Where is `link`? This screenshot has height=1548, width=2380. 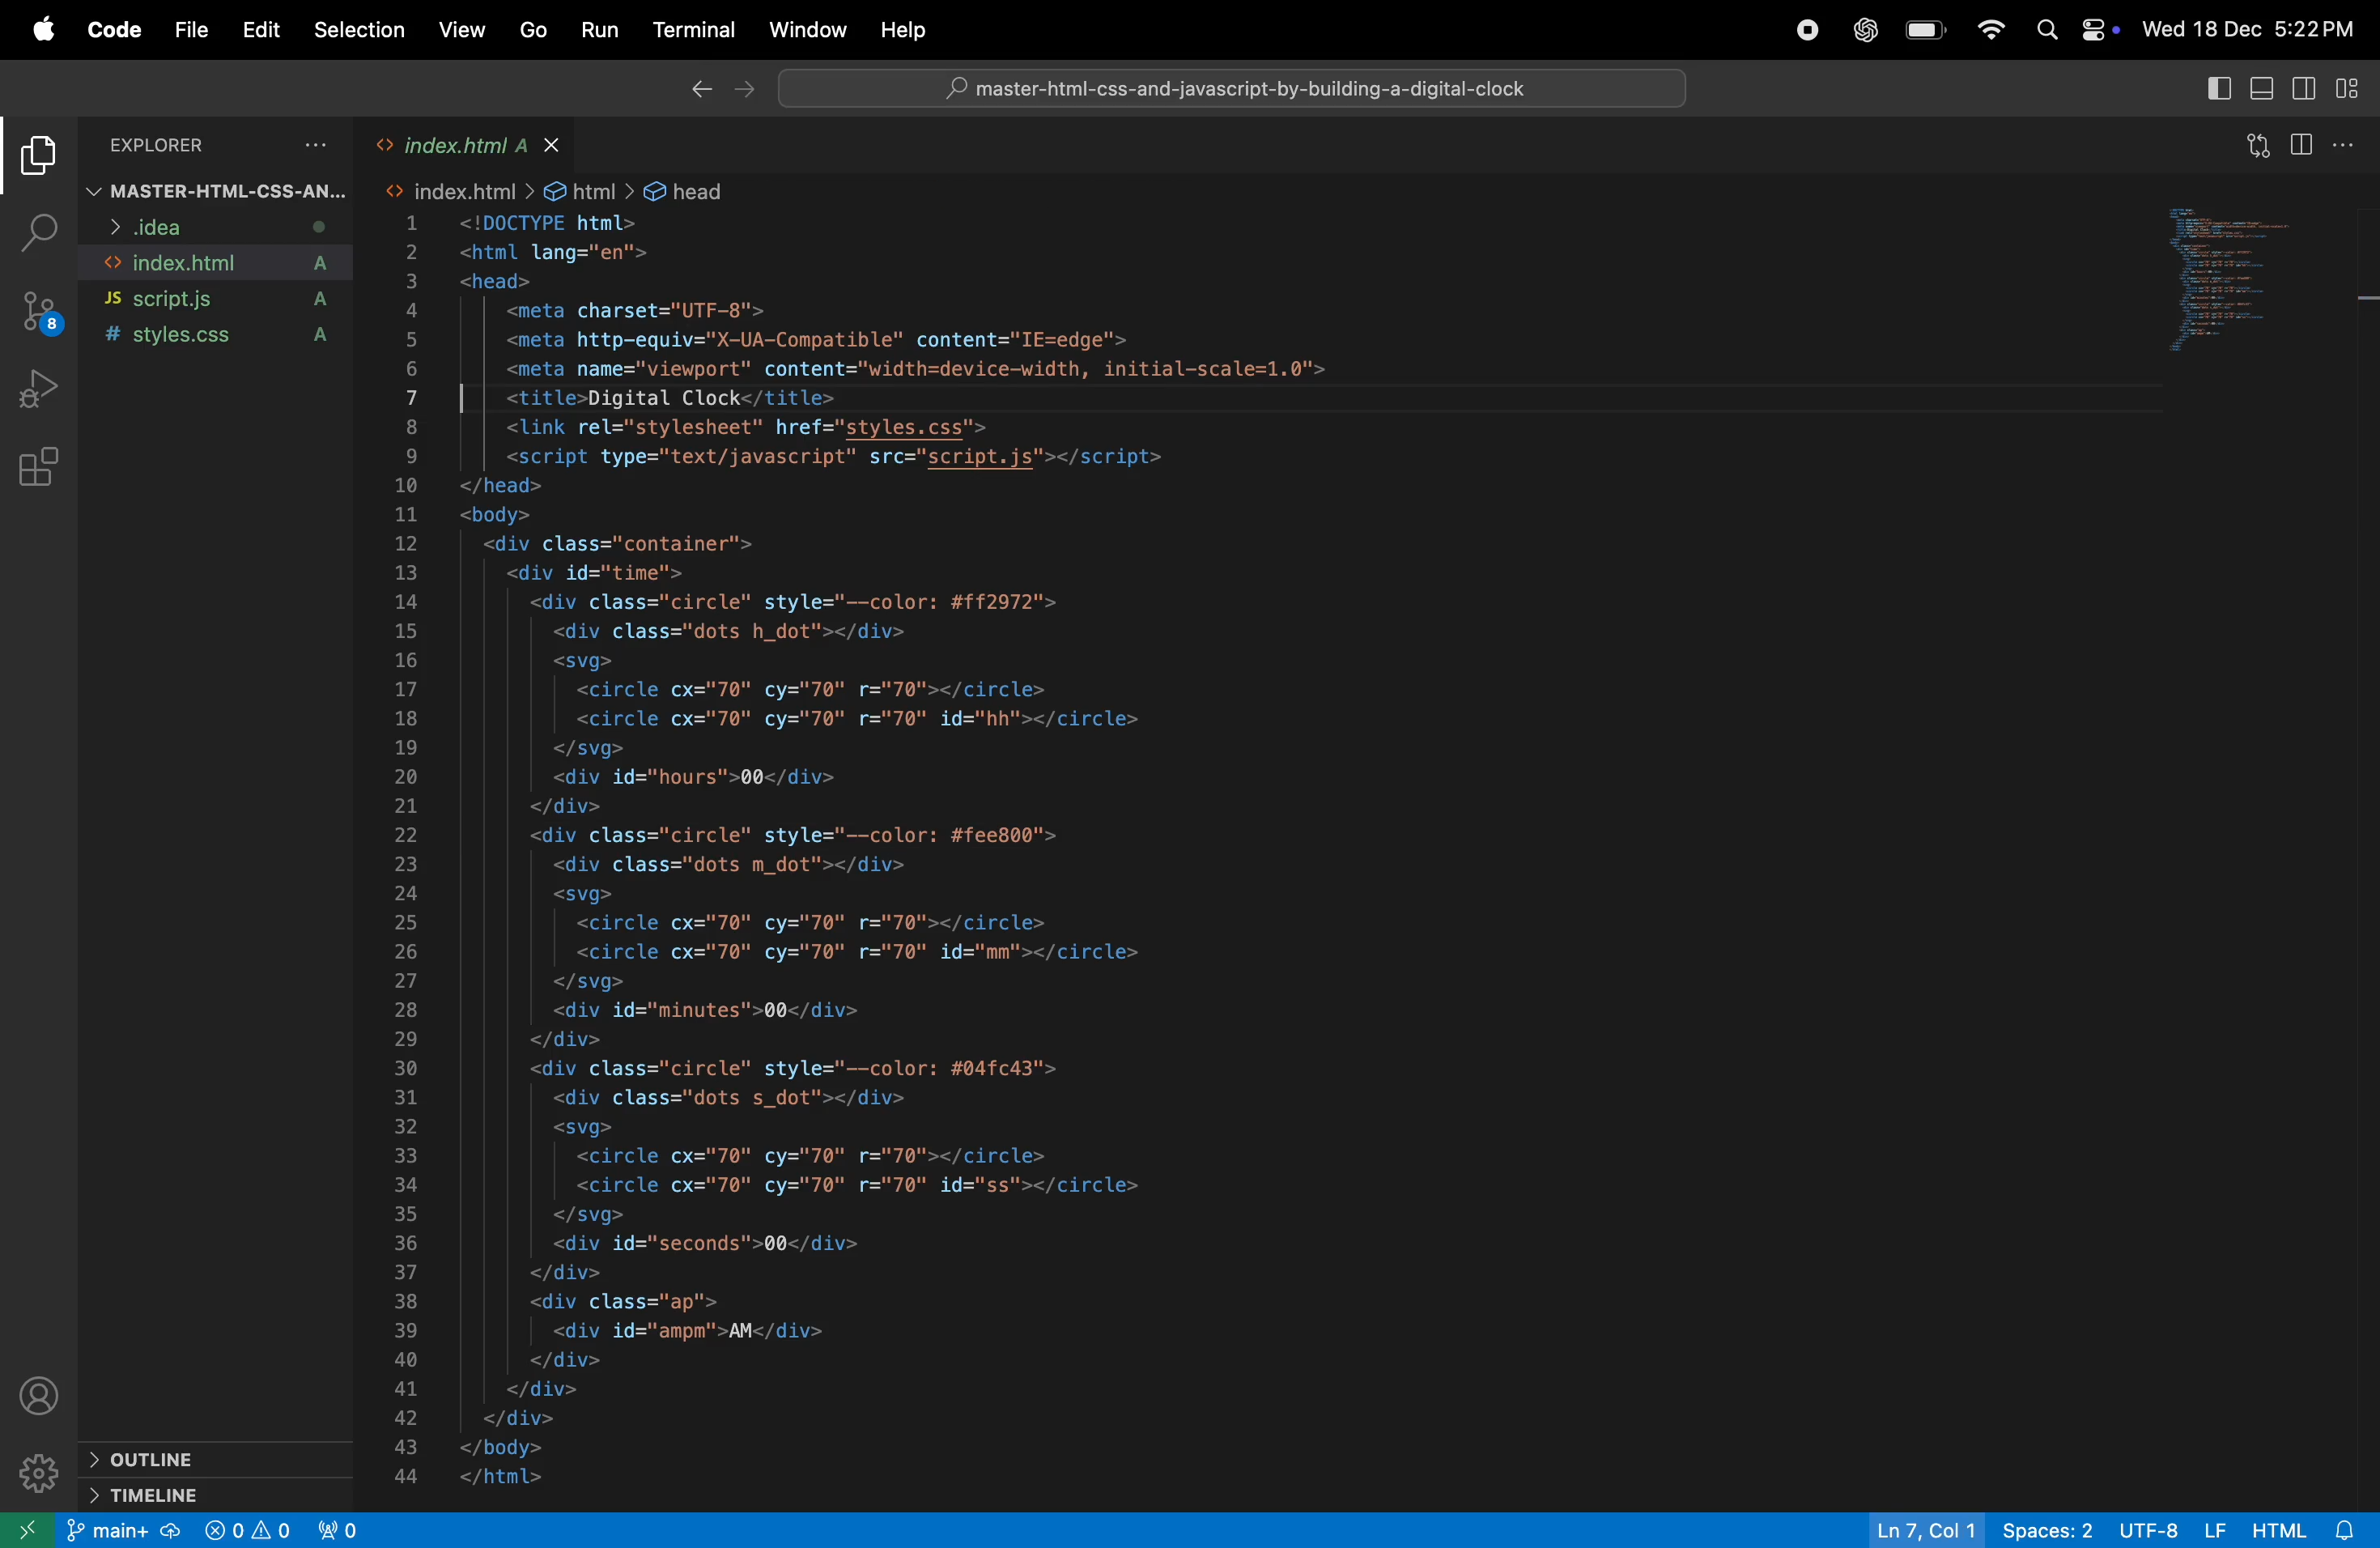 link is located at coordinates (592, 187).